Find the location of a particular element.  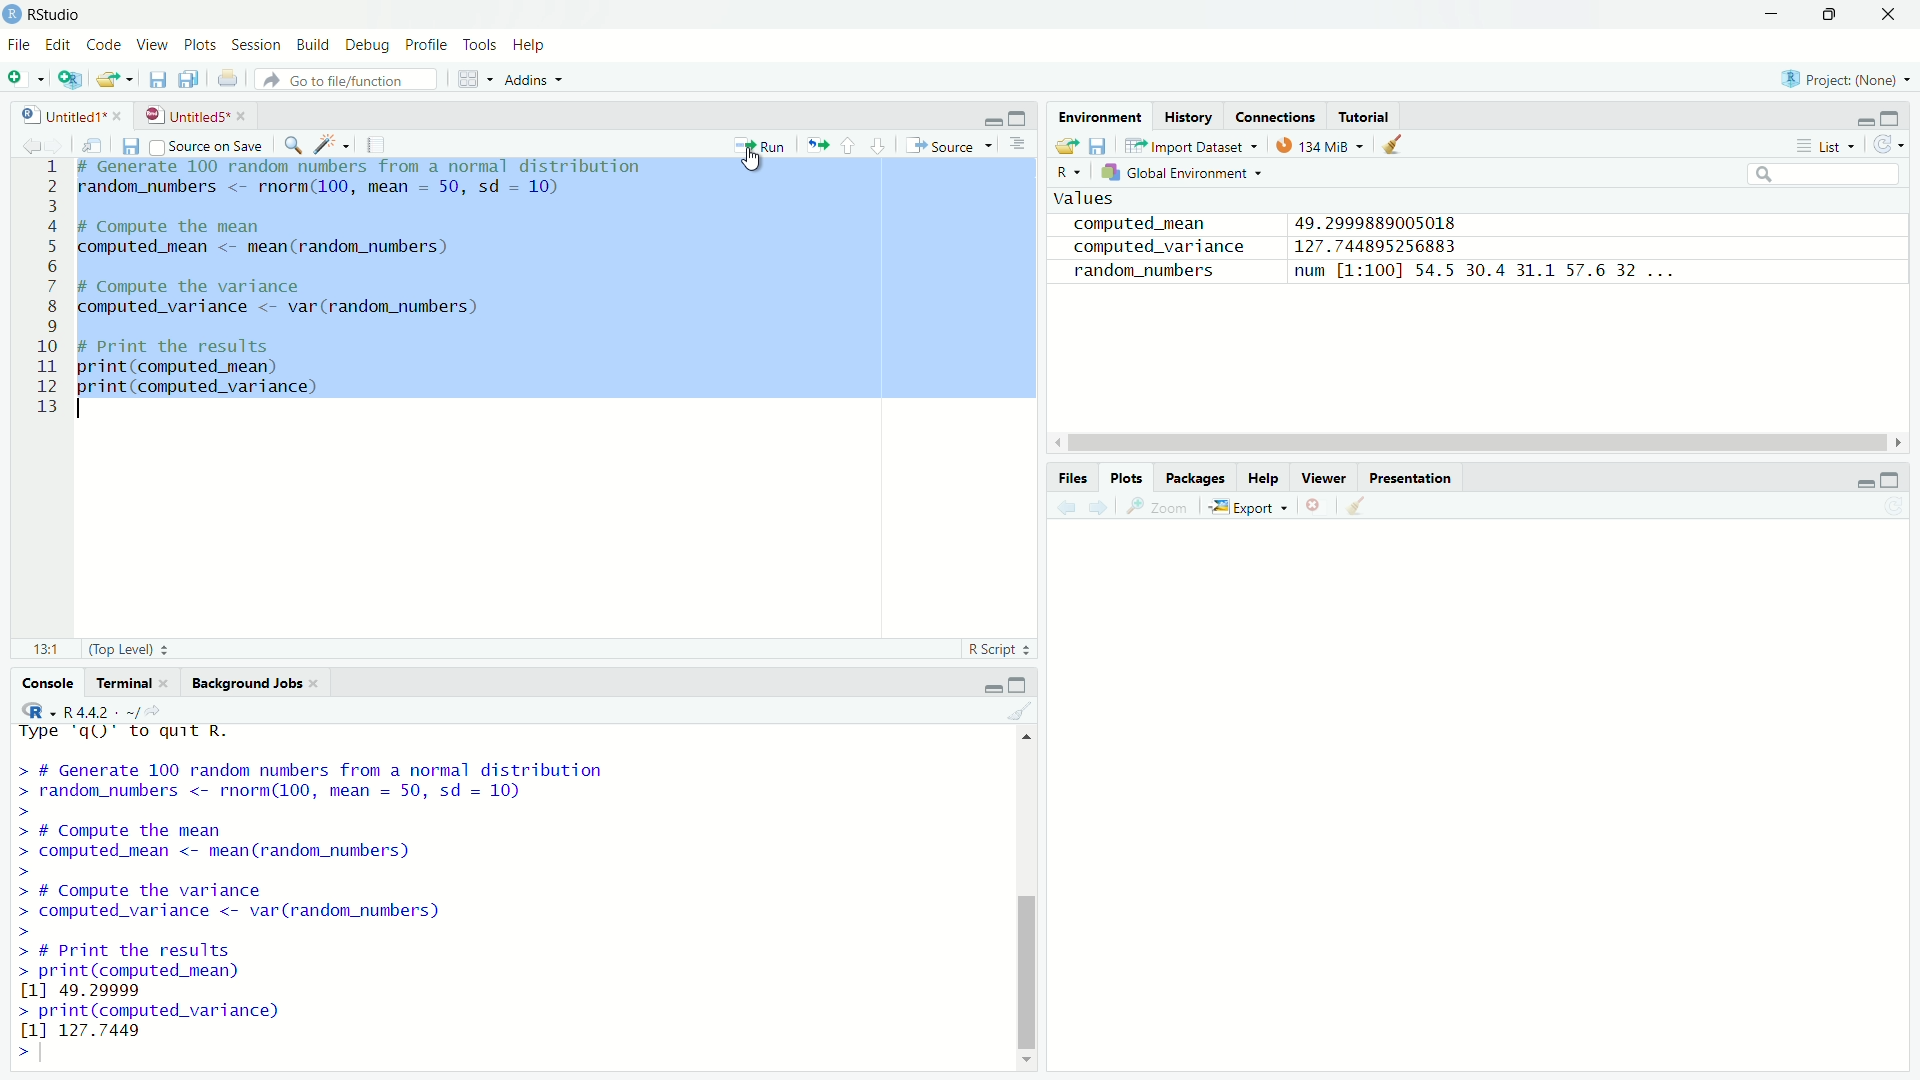

# Print the results is located at coordinates (221, 348).